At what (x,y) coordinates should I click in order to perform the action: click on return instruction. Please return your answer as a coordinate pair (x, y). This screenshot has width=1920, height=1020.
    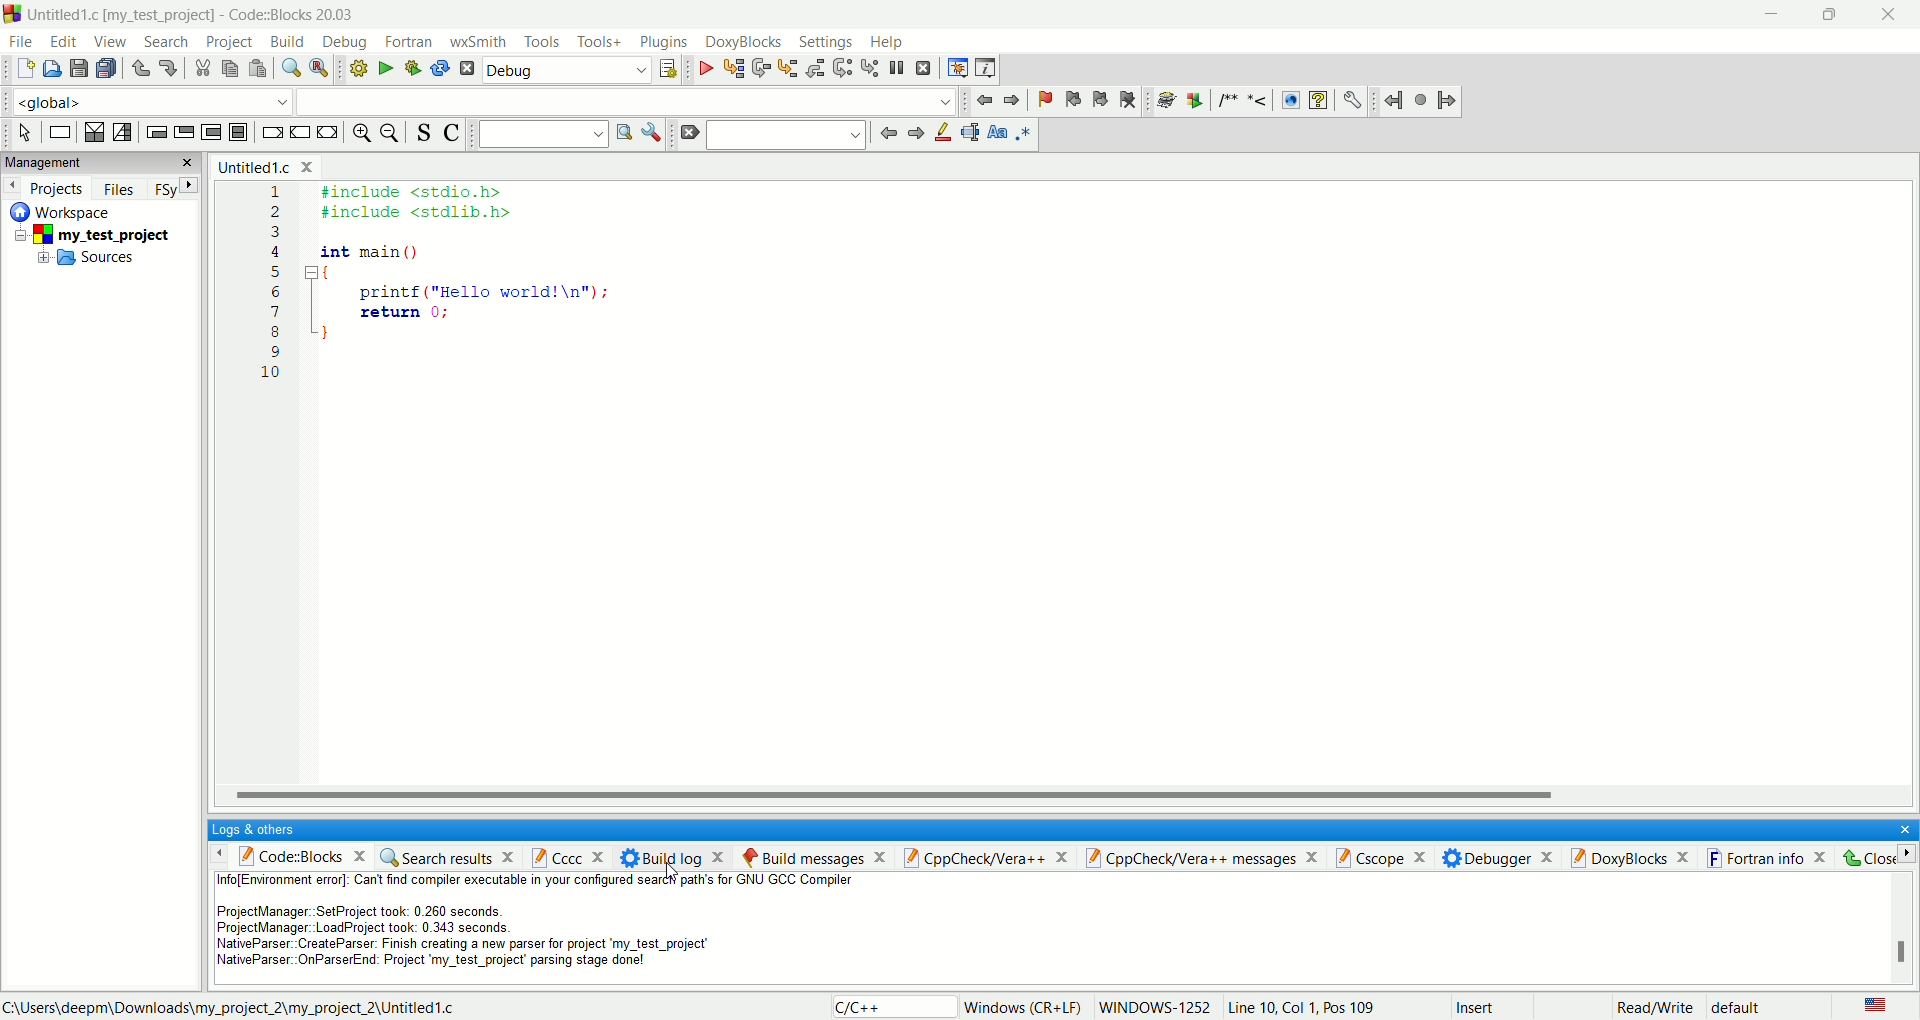
    Looking at the image, I should click on (327, 132).